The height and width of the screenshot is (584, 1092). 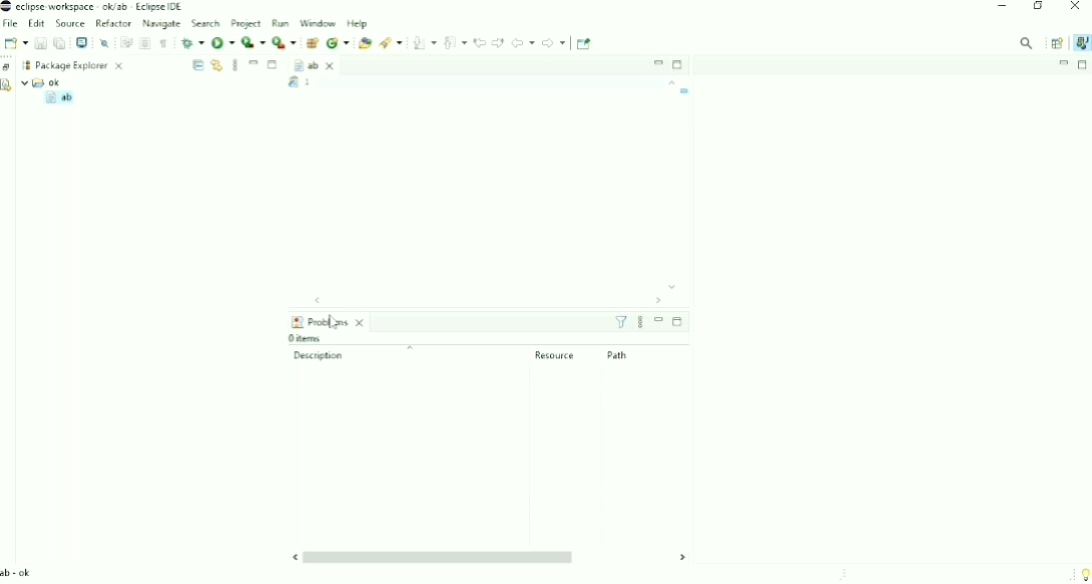 What do you see at coordinates (284, 42) in the screenshot?
I see `Run Last Tool` at bounding box center [284, 42].